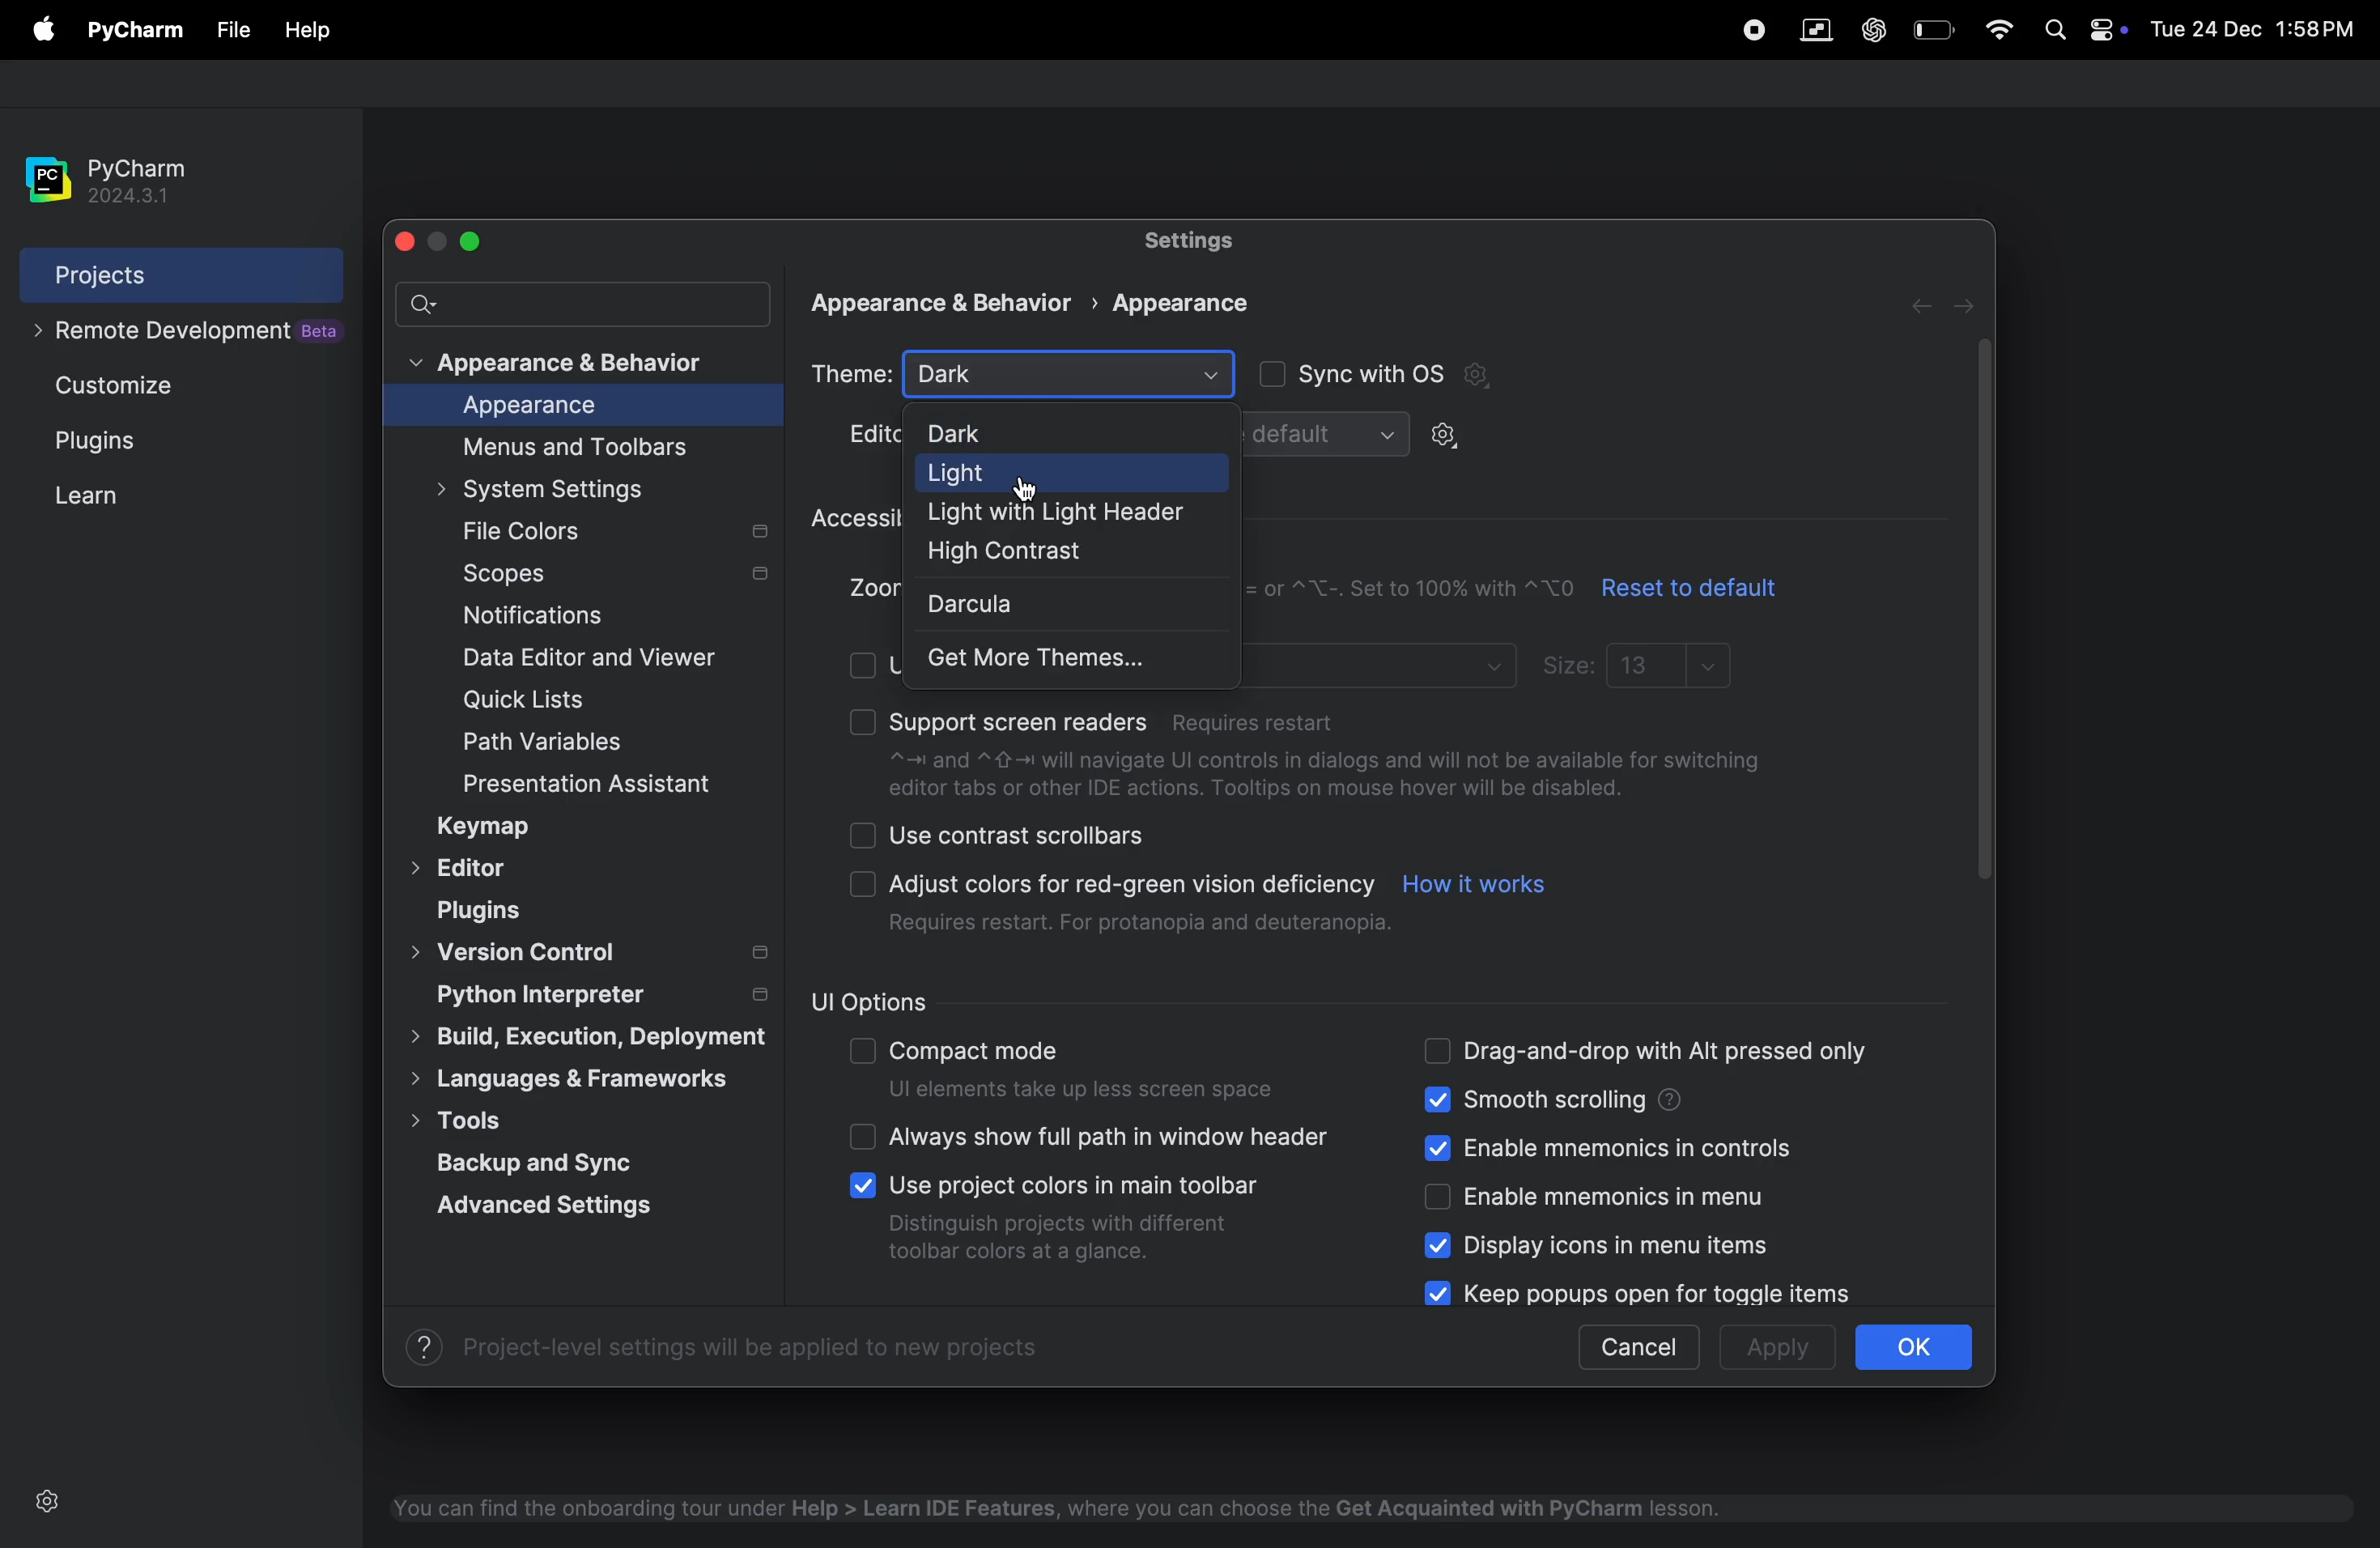  Describe the element at coordinates (1570, 665) in the screenshot. I see `sizes` at that location.